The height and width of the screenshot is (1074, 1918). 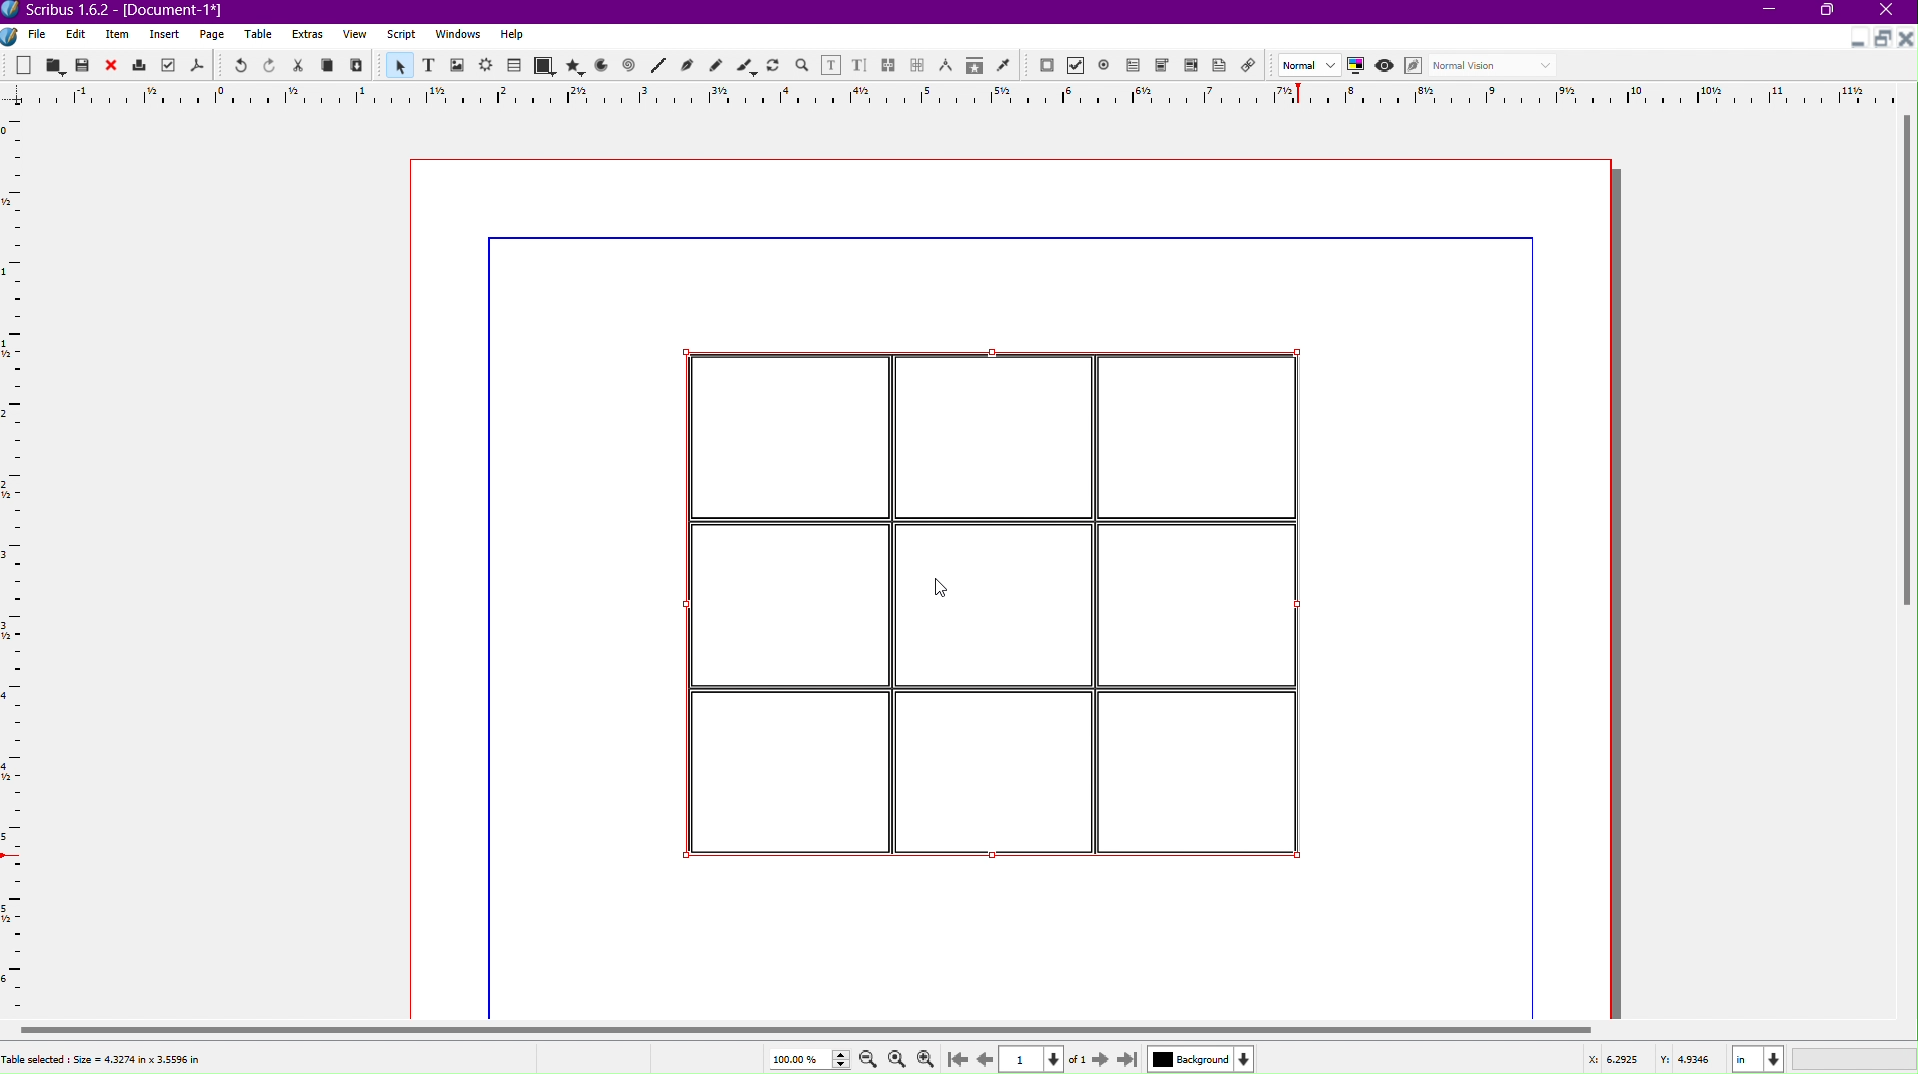 I want to click on Copy, so click(x=330, y=65).